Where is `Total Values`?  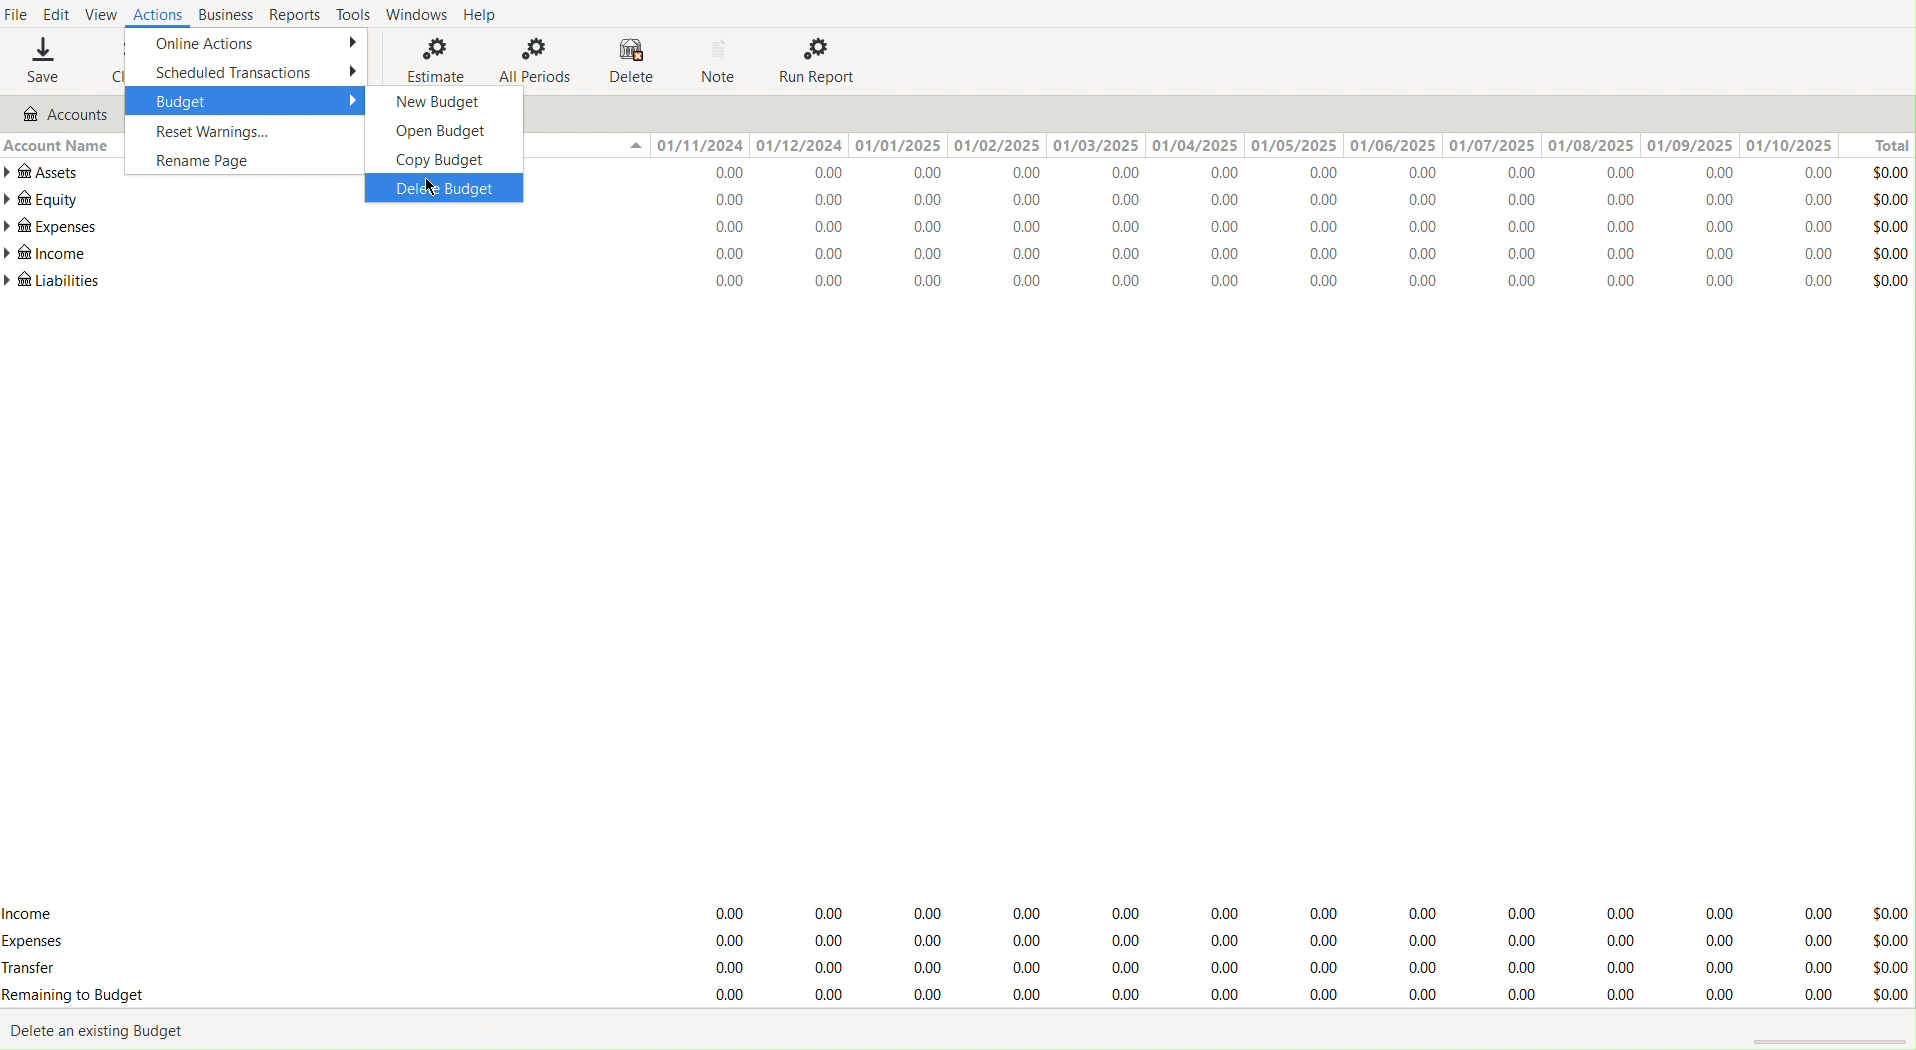 Total Values is located at coordinates (1891, 224).